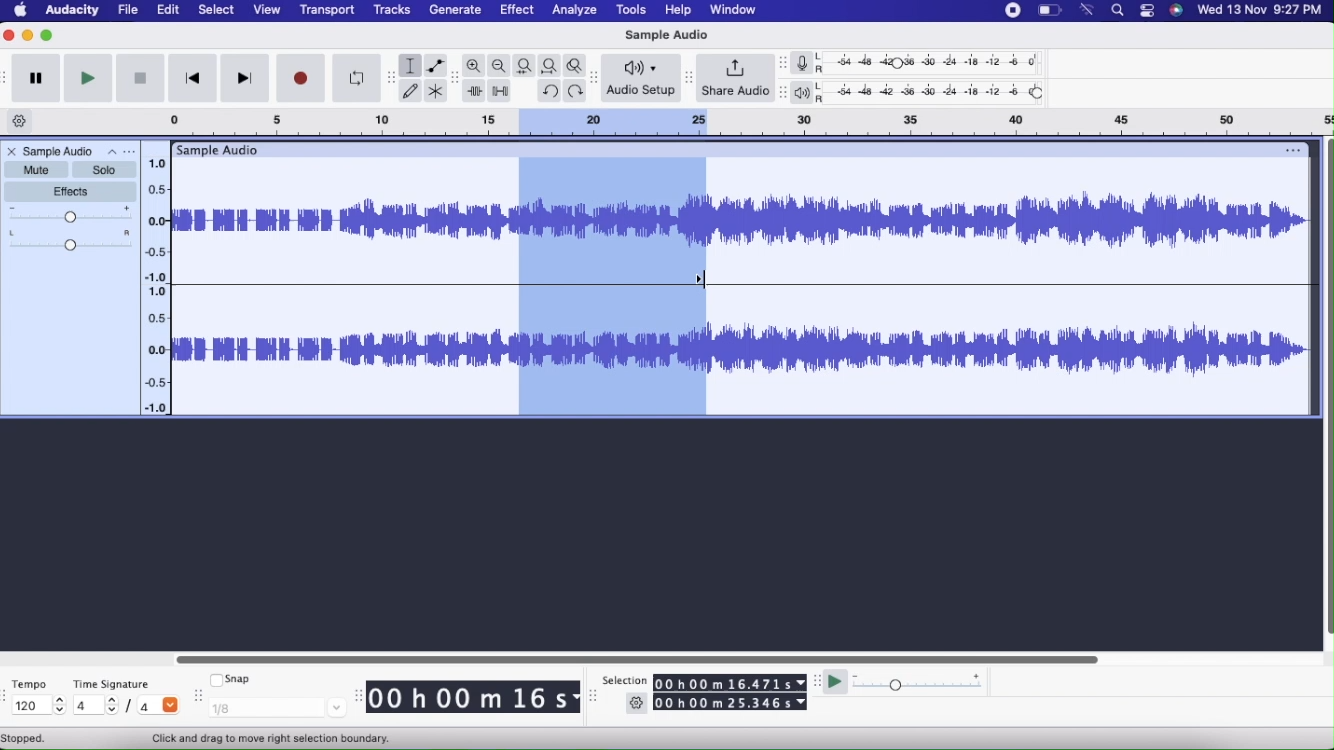 The height and width of the screenshot is (750, 1334). I want to click on 00 h 00 m 16 s, so click(474, 699).